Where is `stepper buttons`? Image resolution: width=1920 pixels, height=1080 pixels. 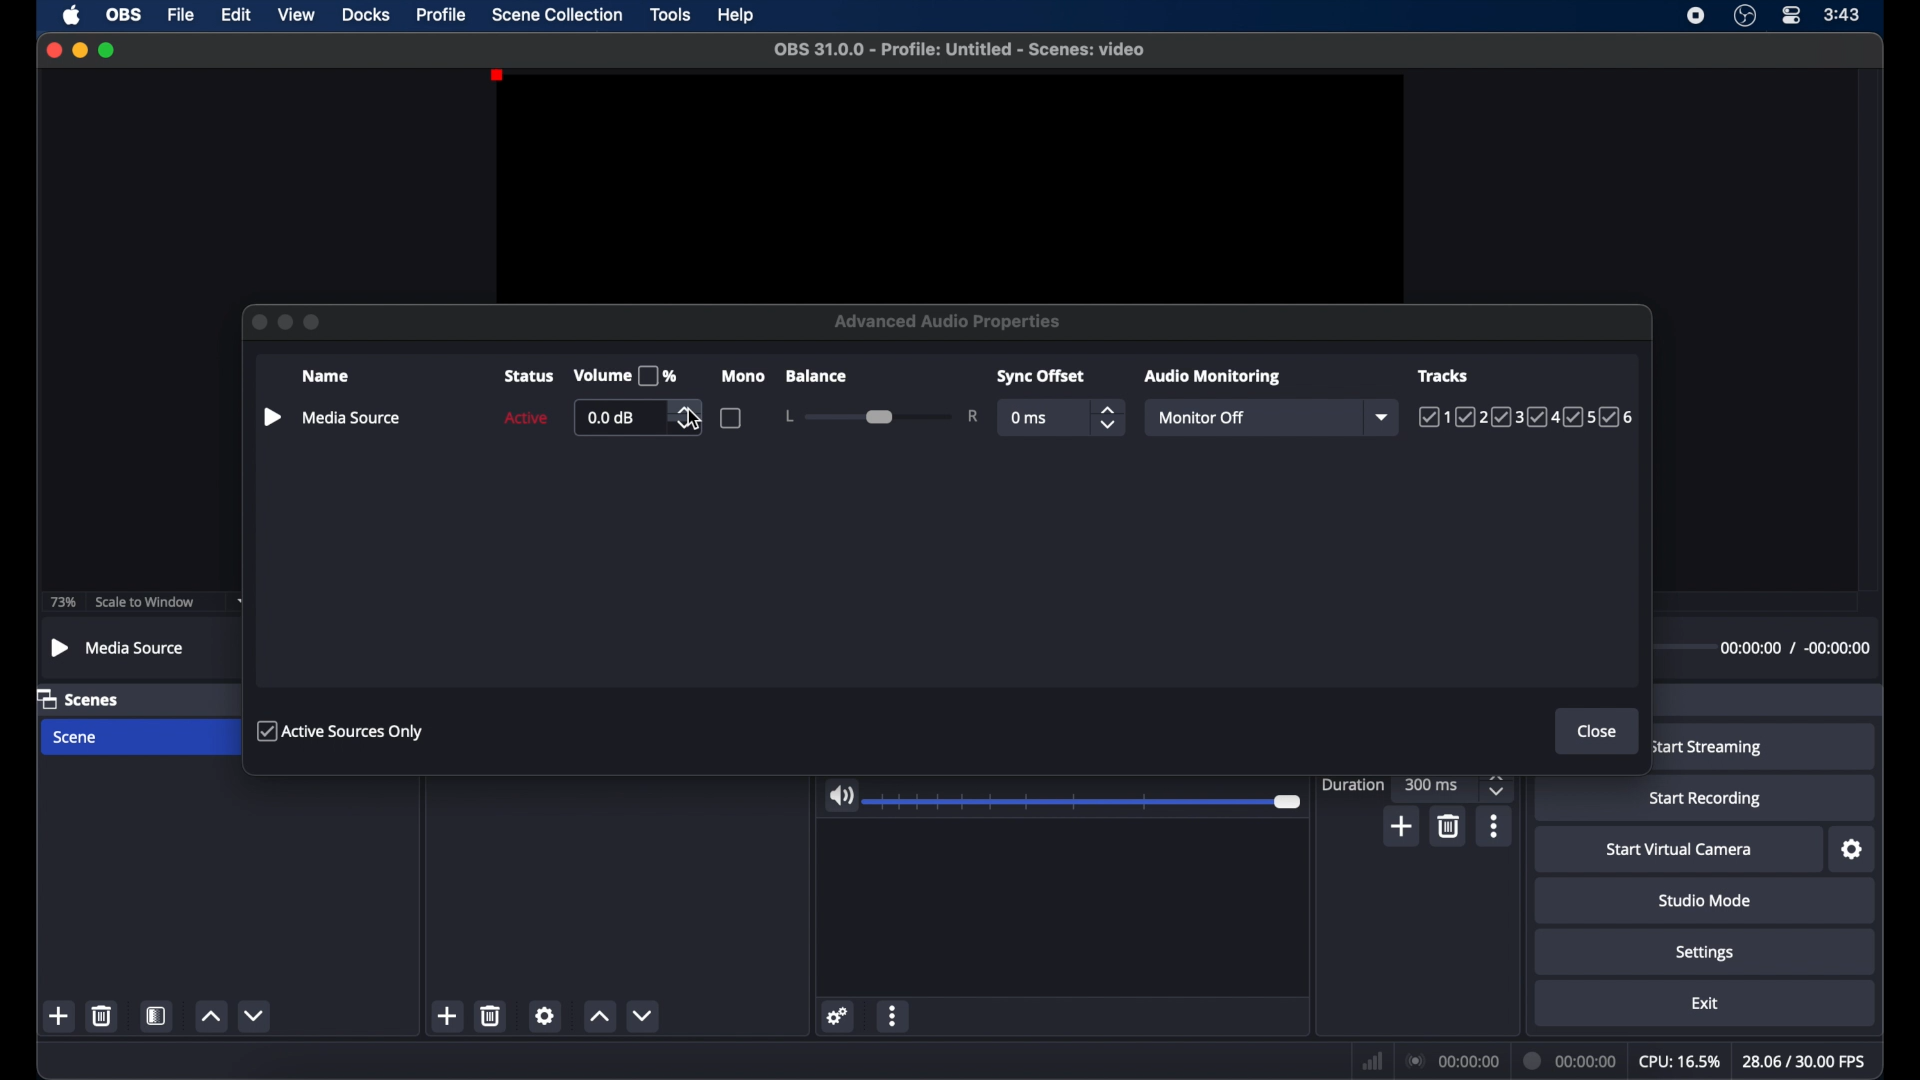
stepper buttons is located at coordinates (1496, 784).